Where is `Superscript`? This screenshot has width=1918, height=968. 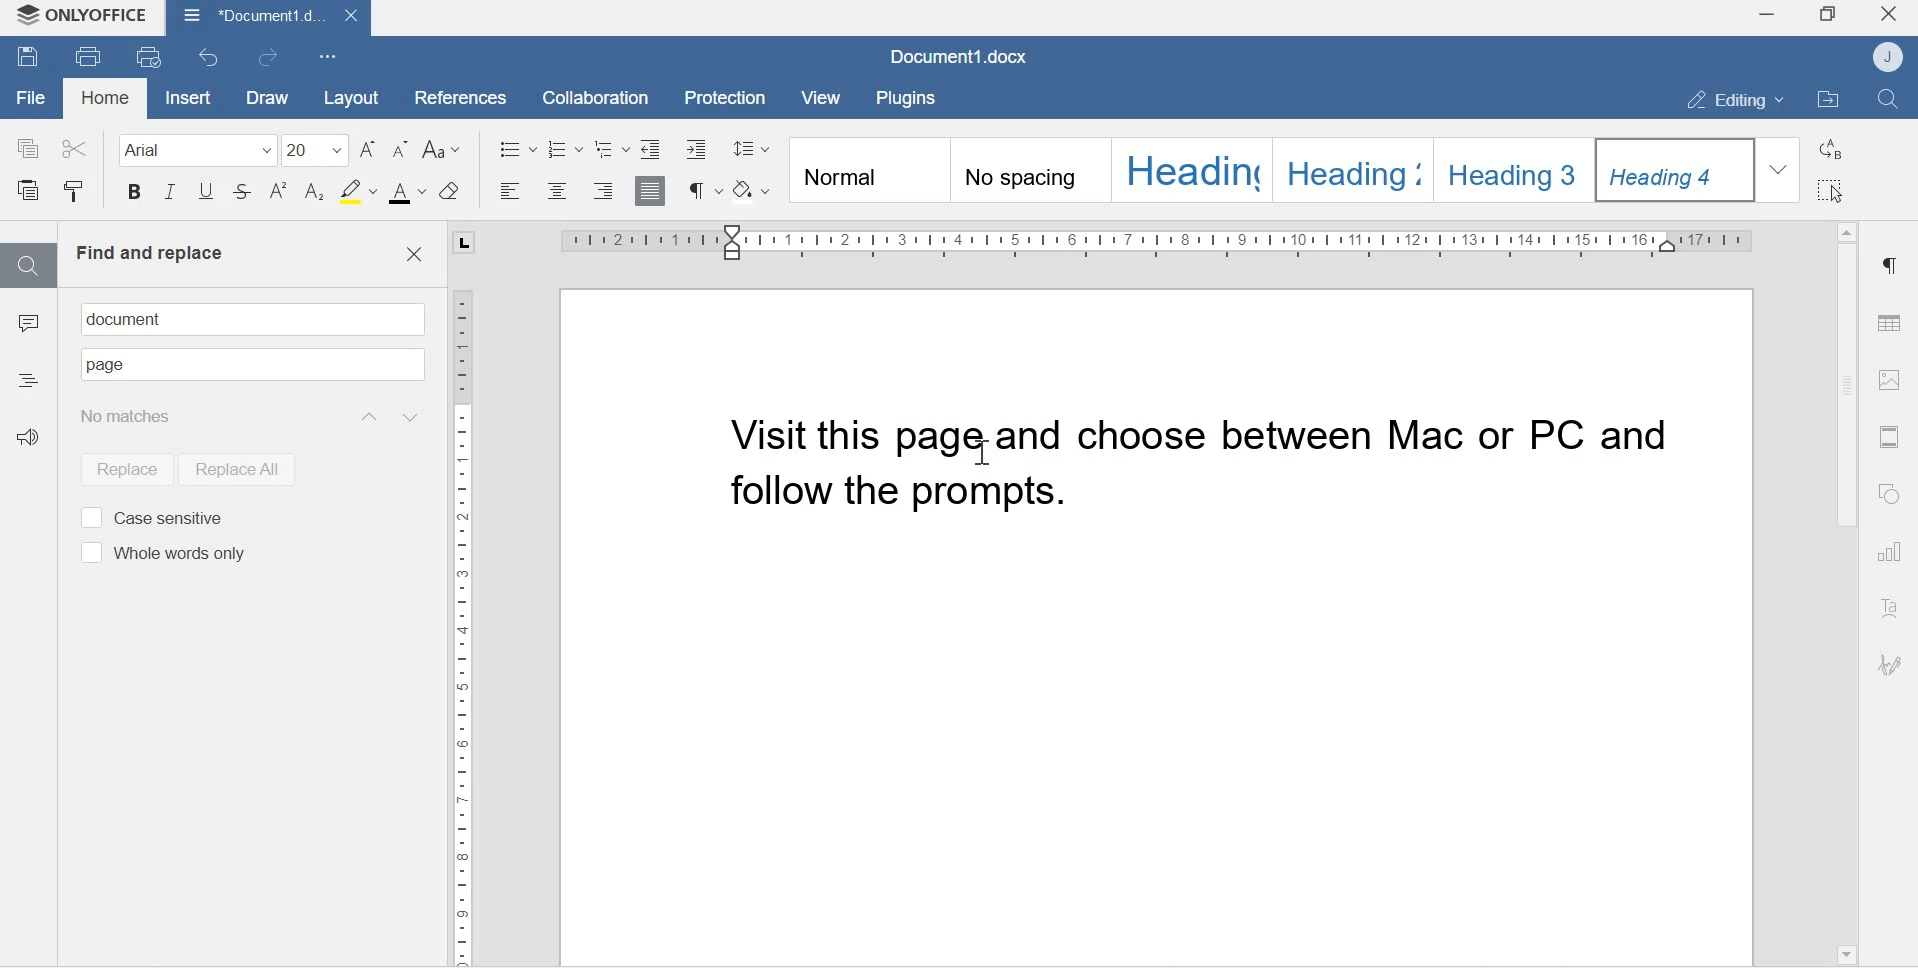 Superscript is located at coordinates (279, 192).